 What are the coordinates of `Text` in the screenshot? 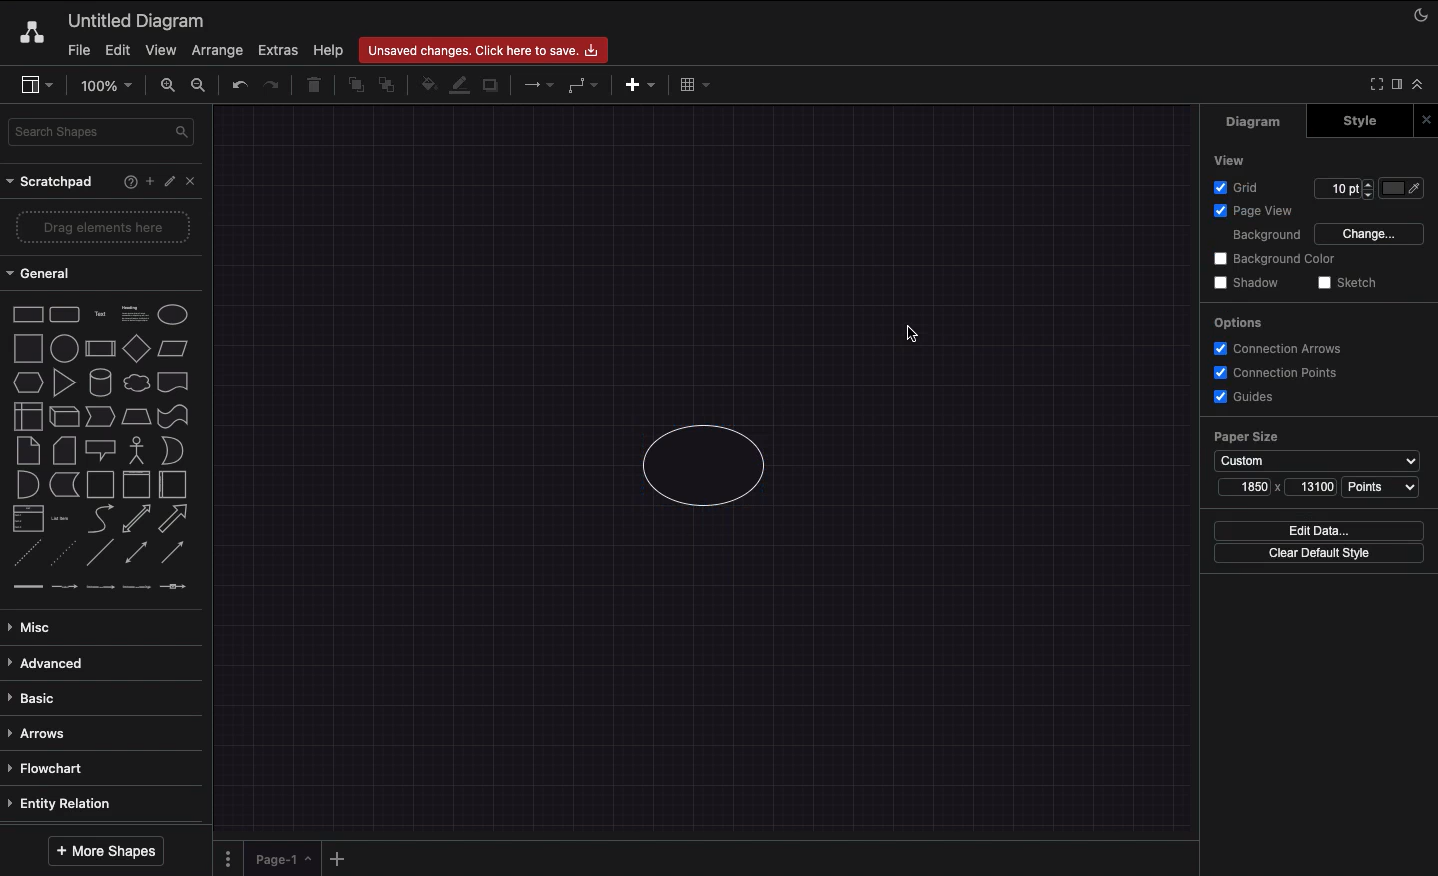 It's located at (100, 315).